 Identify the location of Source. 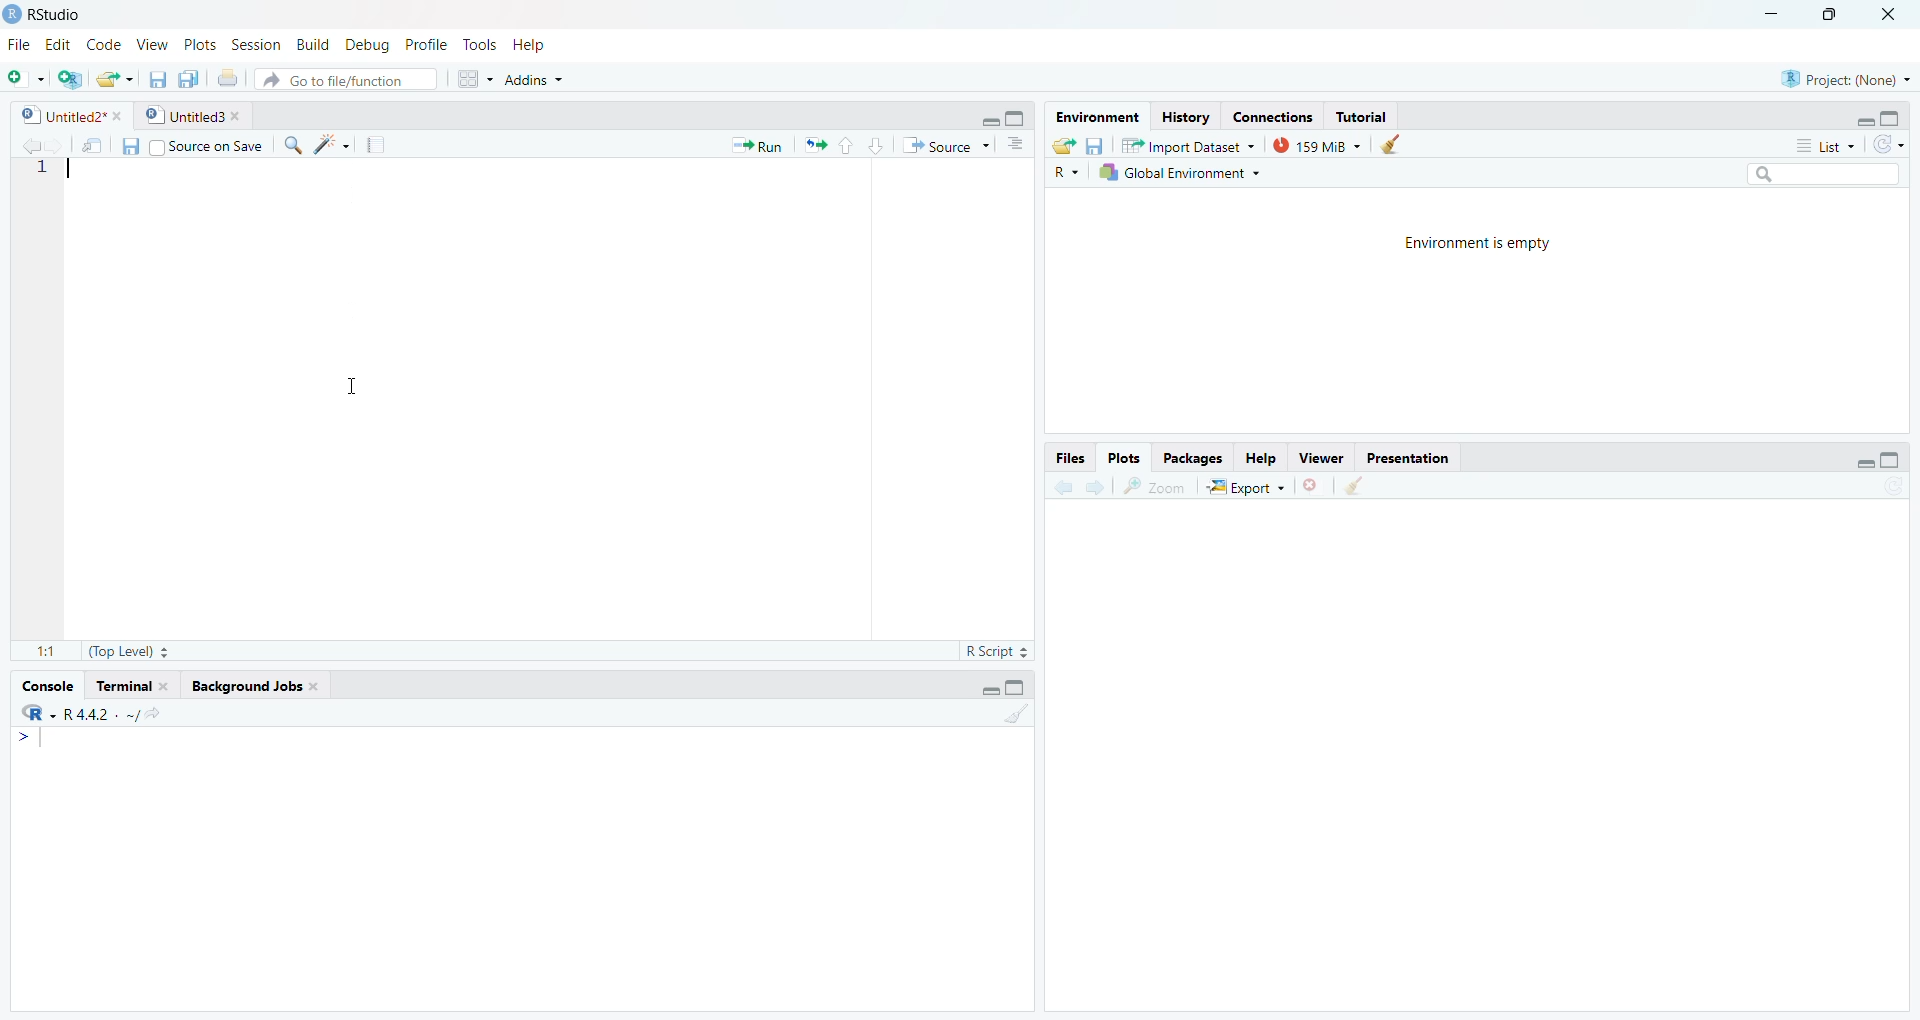
(944, 145).